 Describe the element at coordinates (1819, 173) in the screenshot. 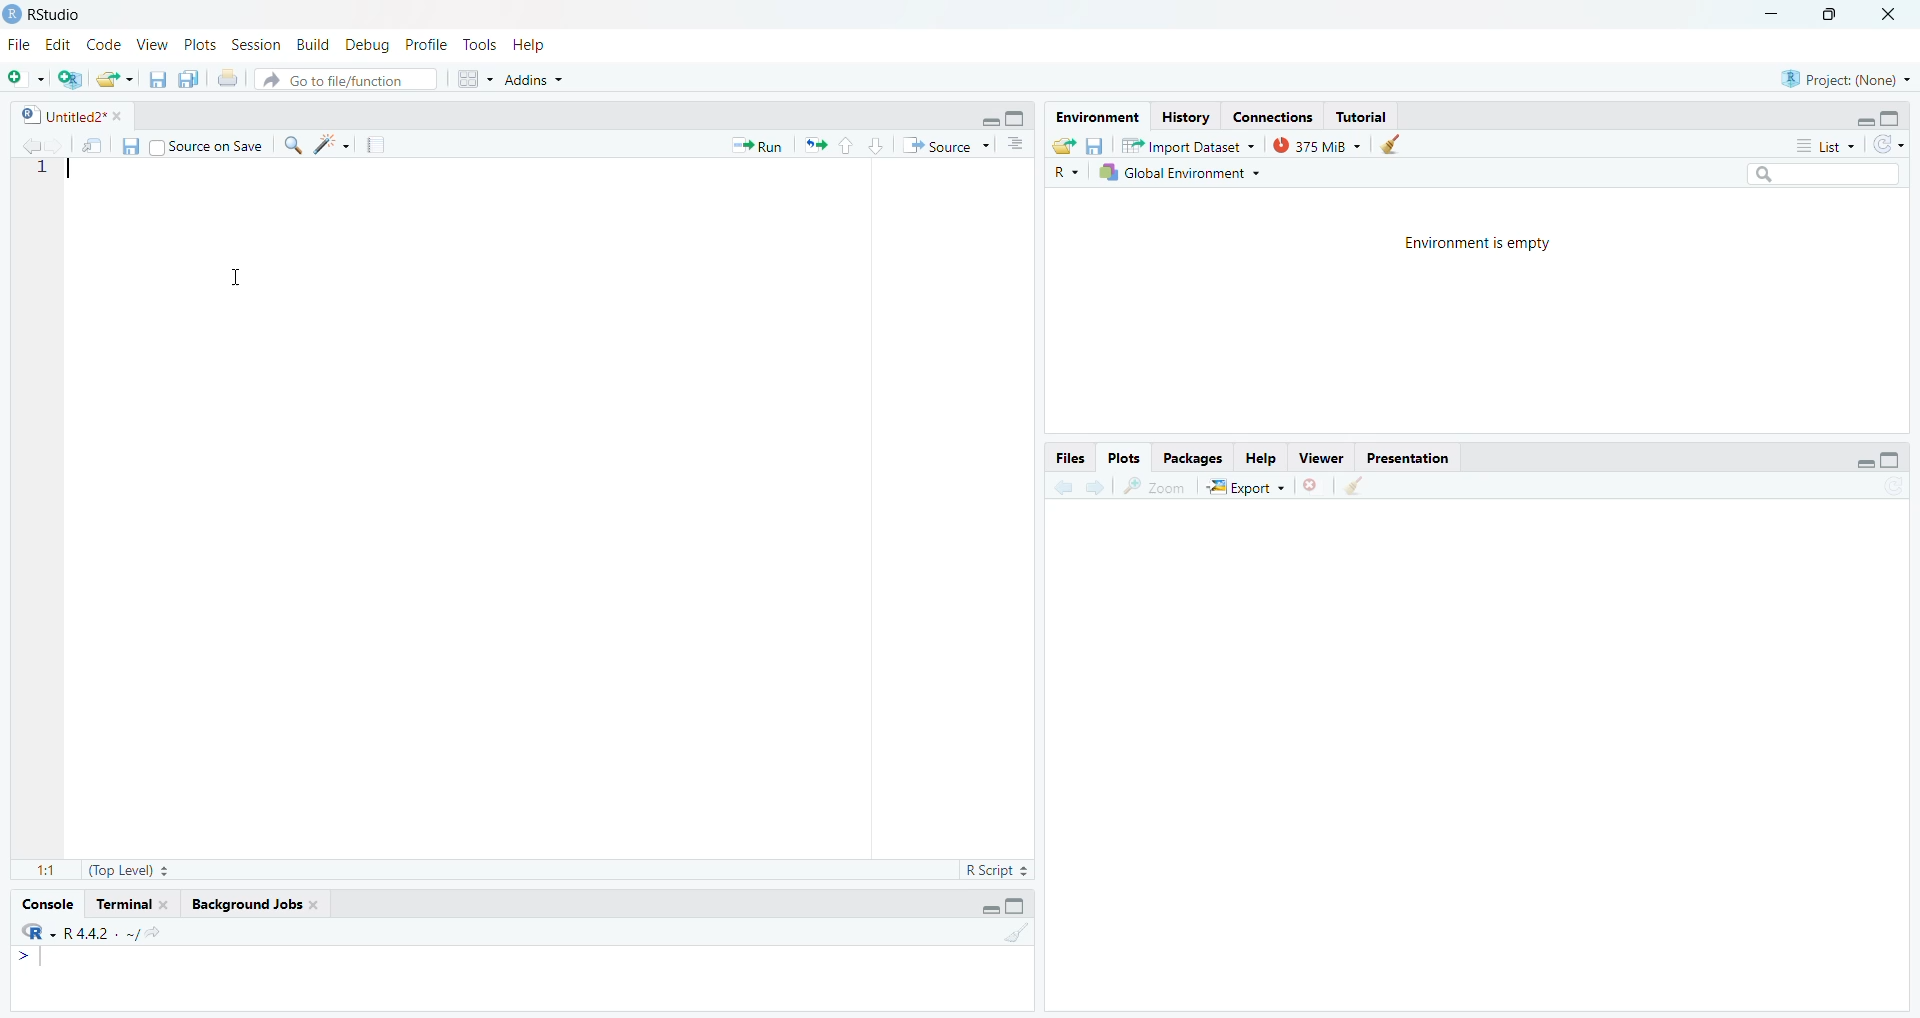

I see `search bar` at that location.